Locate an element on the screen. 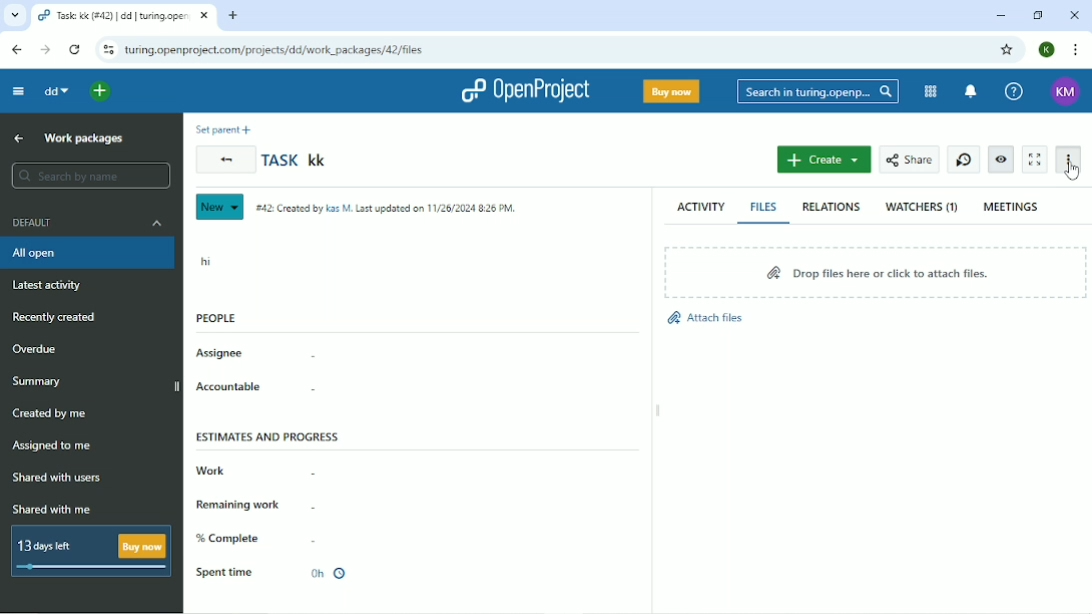  Remaining work is located at coordinates (255, 504).